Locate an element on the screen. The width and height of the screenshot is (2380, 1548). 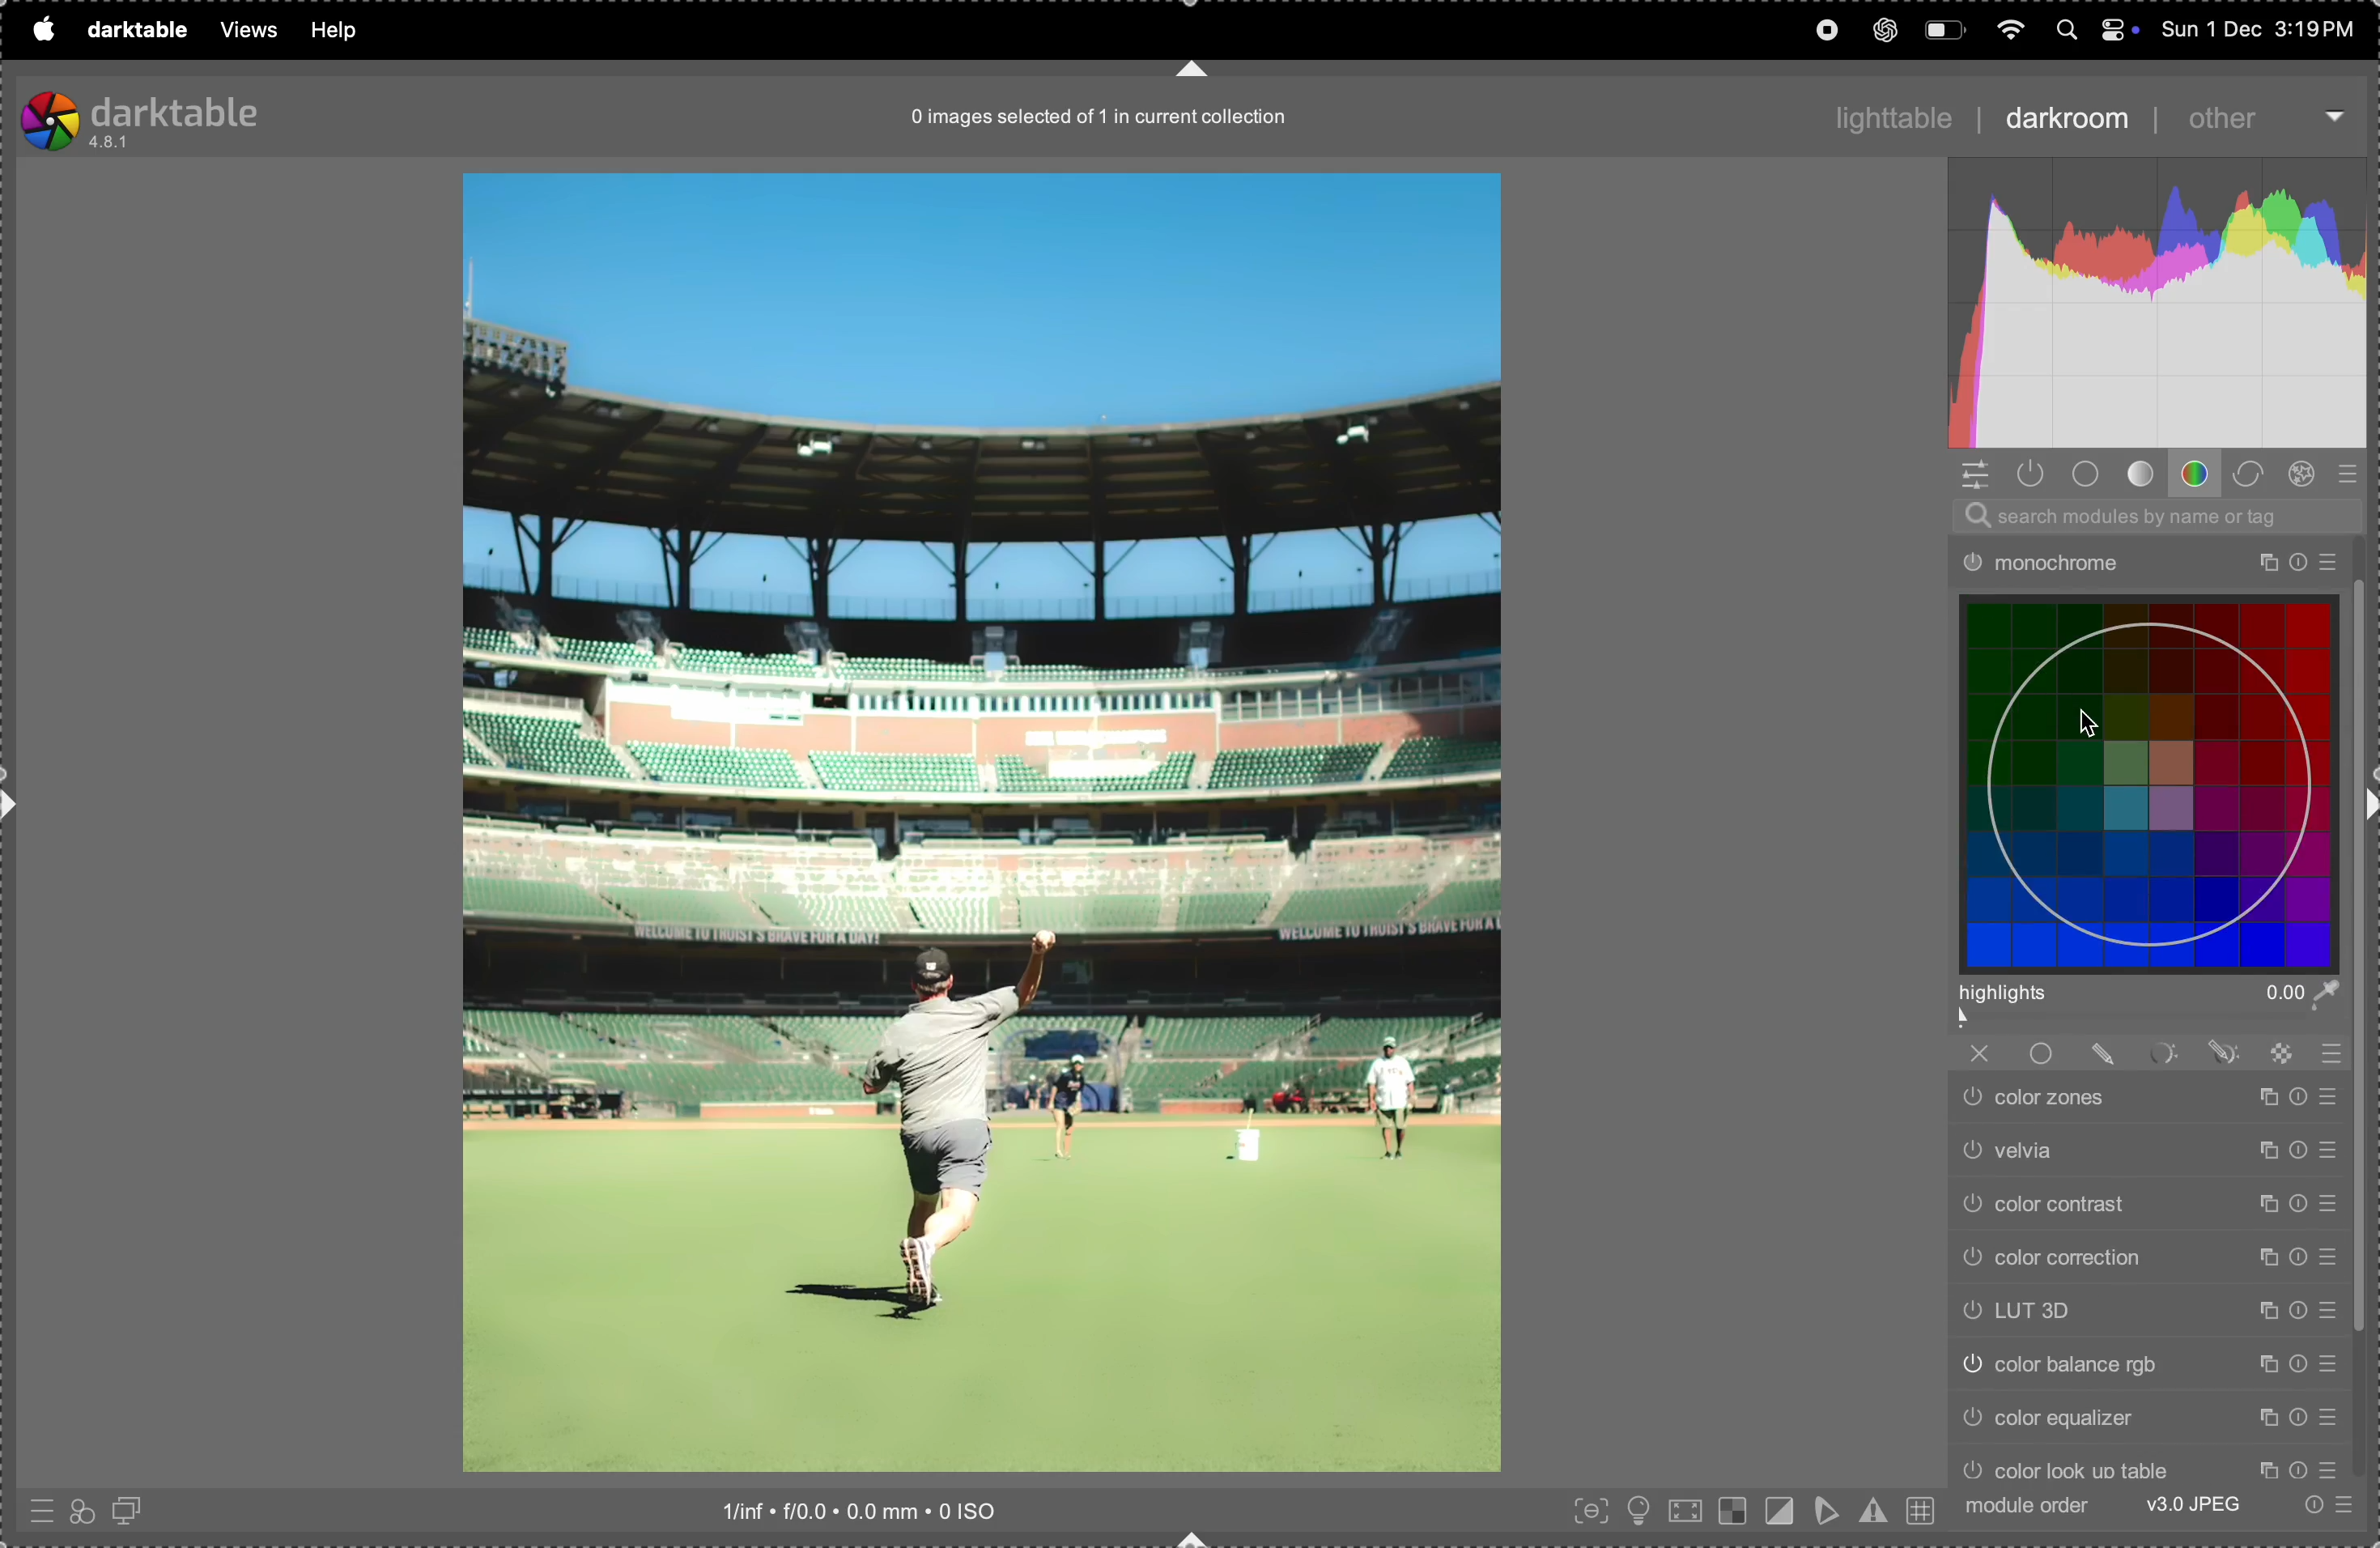
close is located at coordinates (1979, 1053).